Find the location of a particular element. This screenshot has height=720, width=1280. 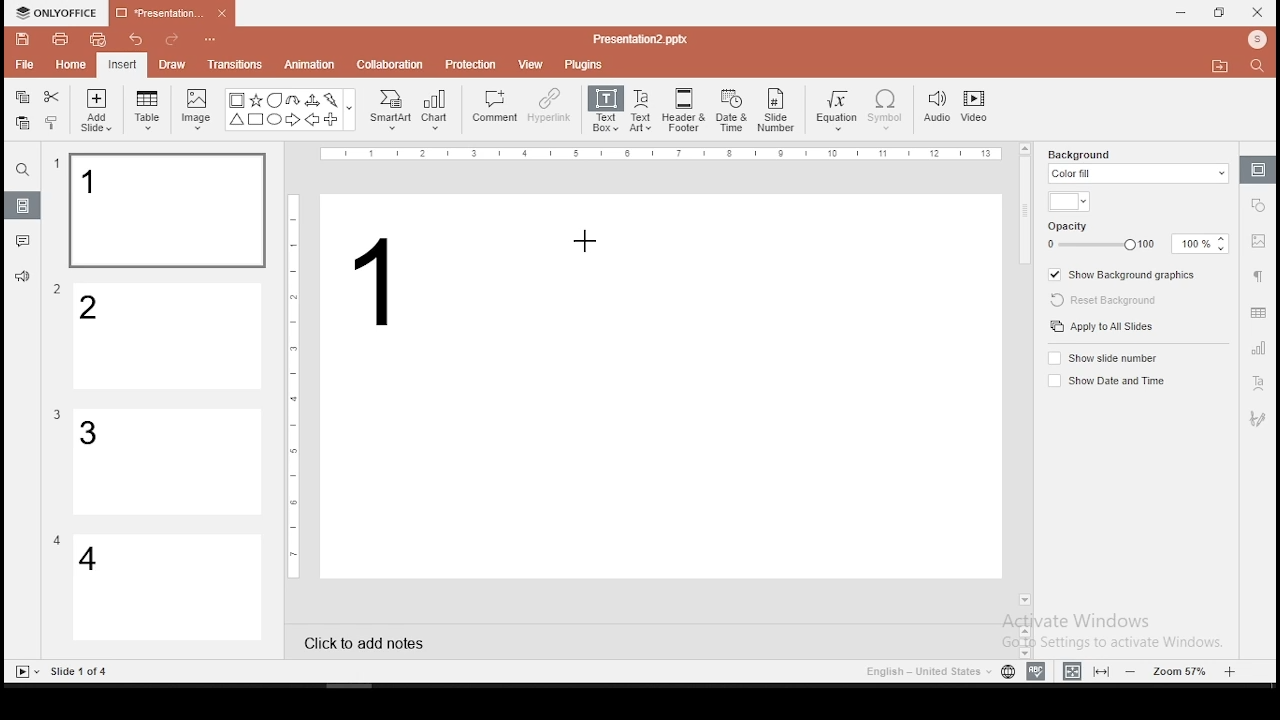

 is located at coordinates (294, 384).